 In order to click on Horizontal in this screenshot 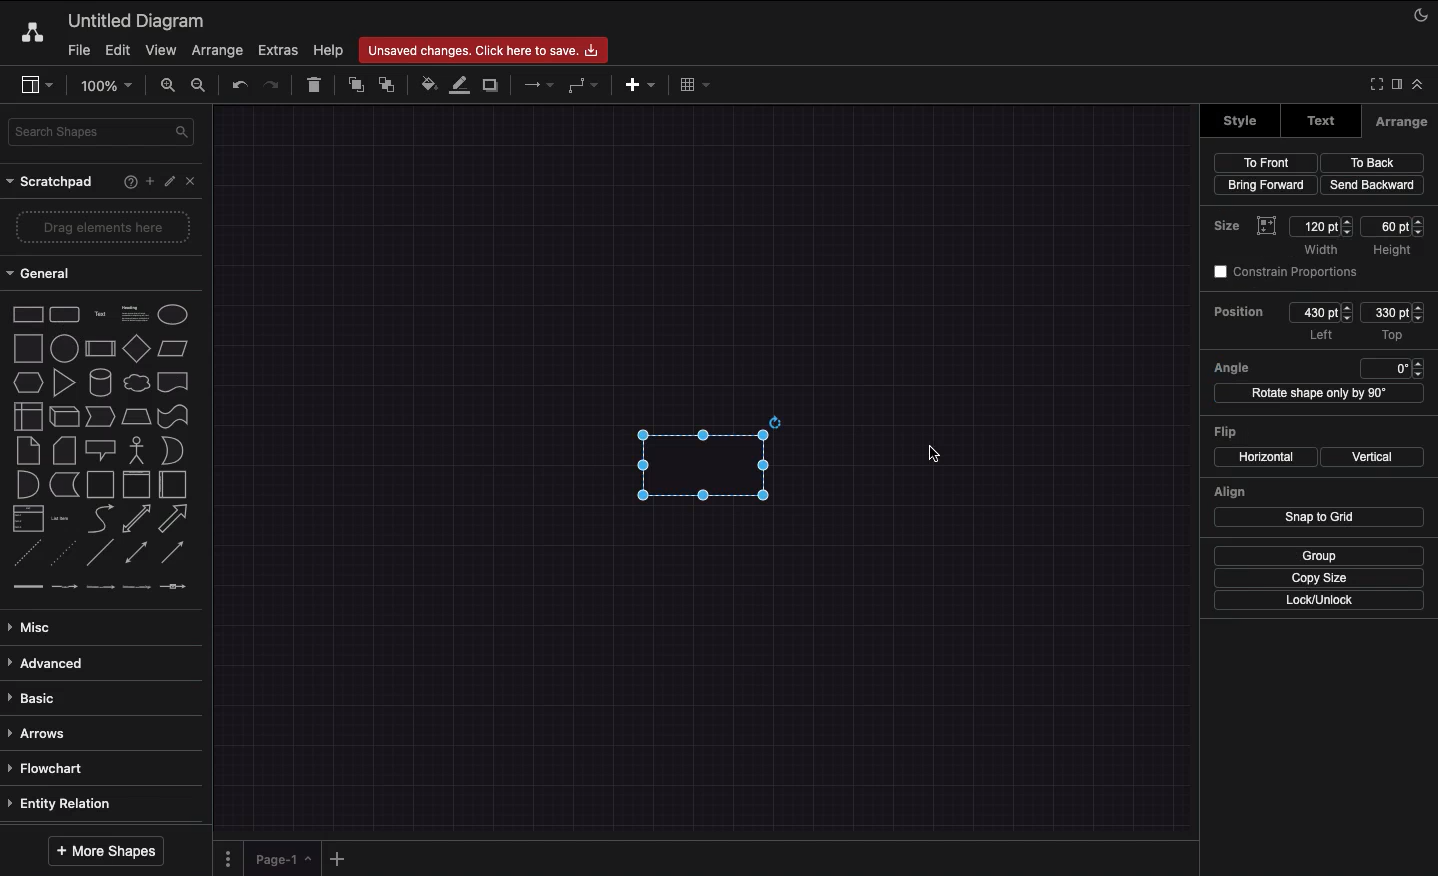, I will do `click(1261, 457)`.